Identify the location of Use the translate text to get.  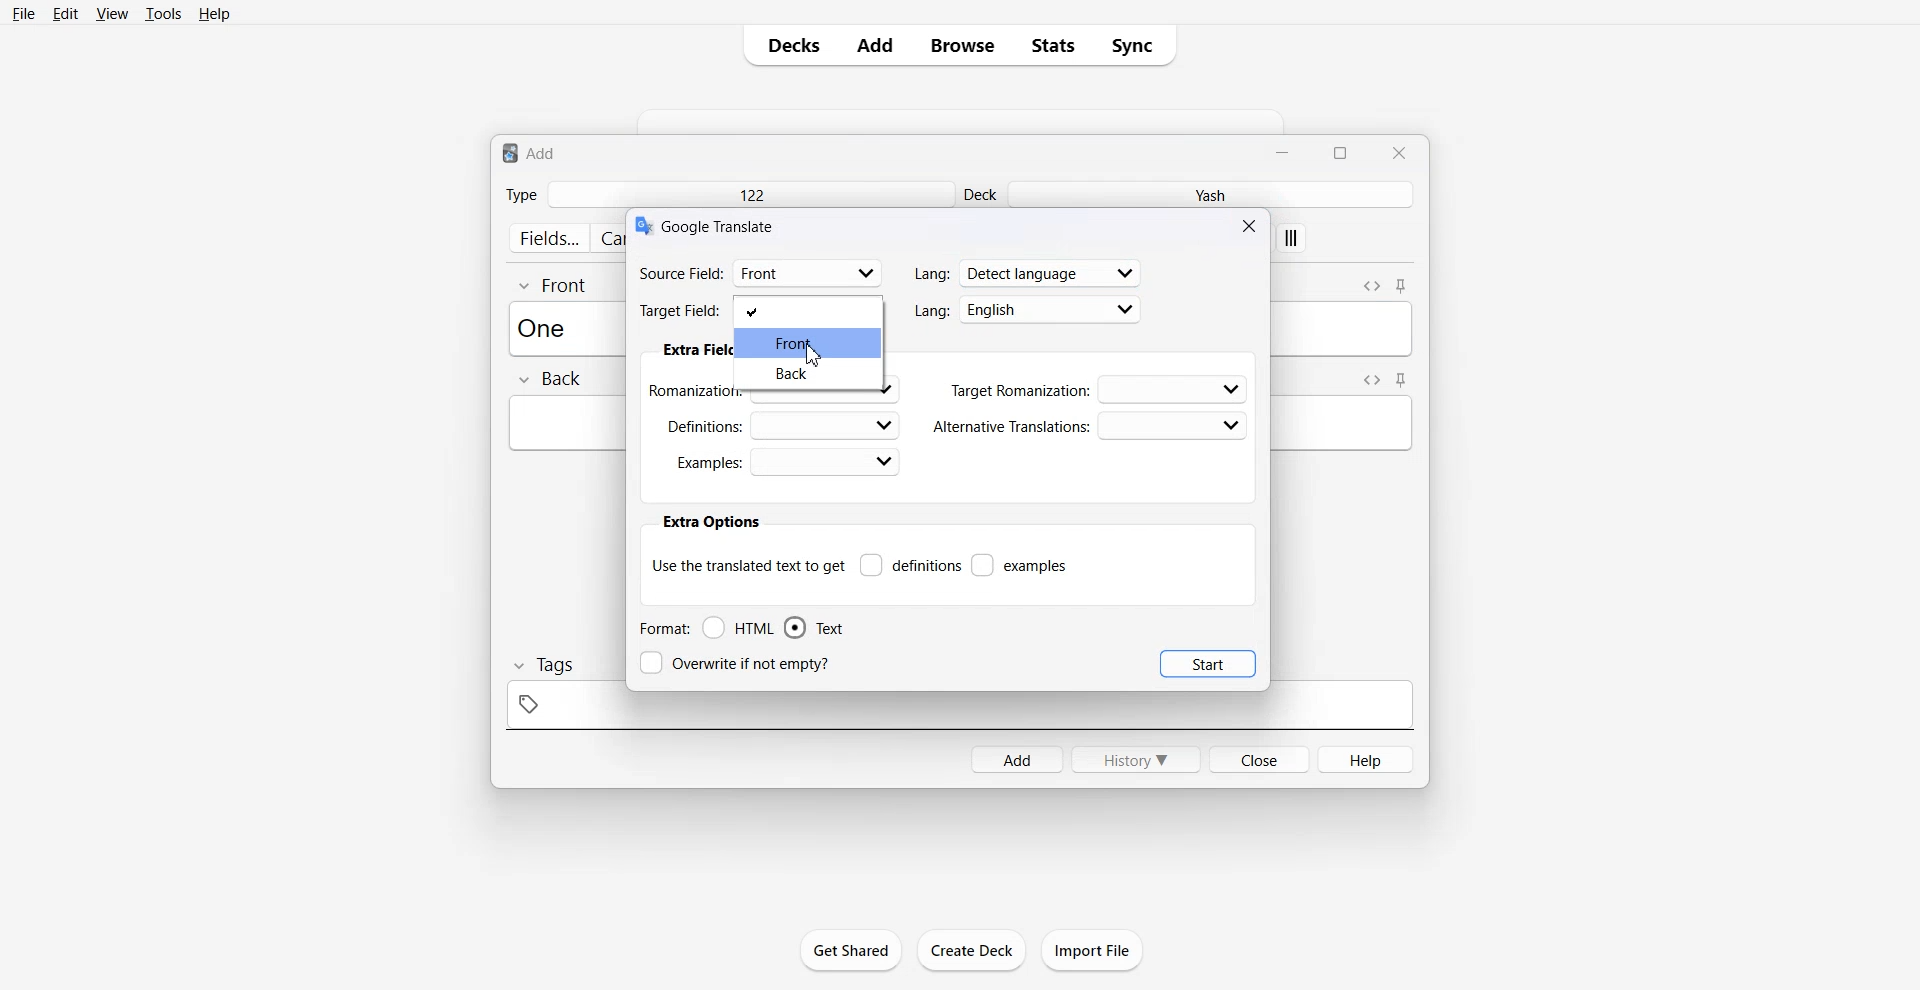
(748, 564).